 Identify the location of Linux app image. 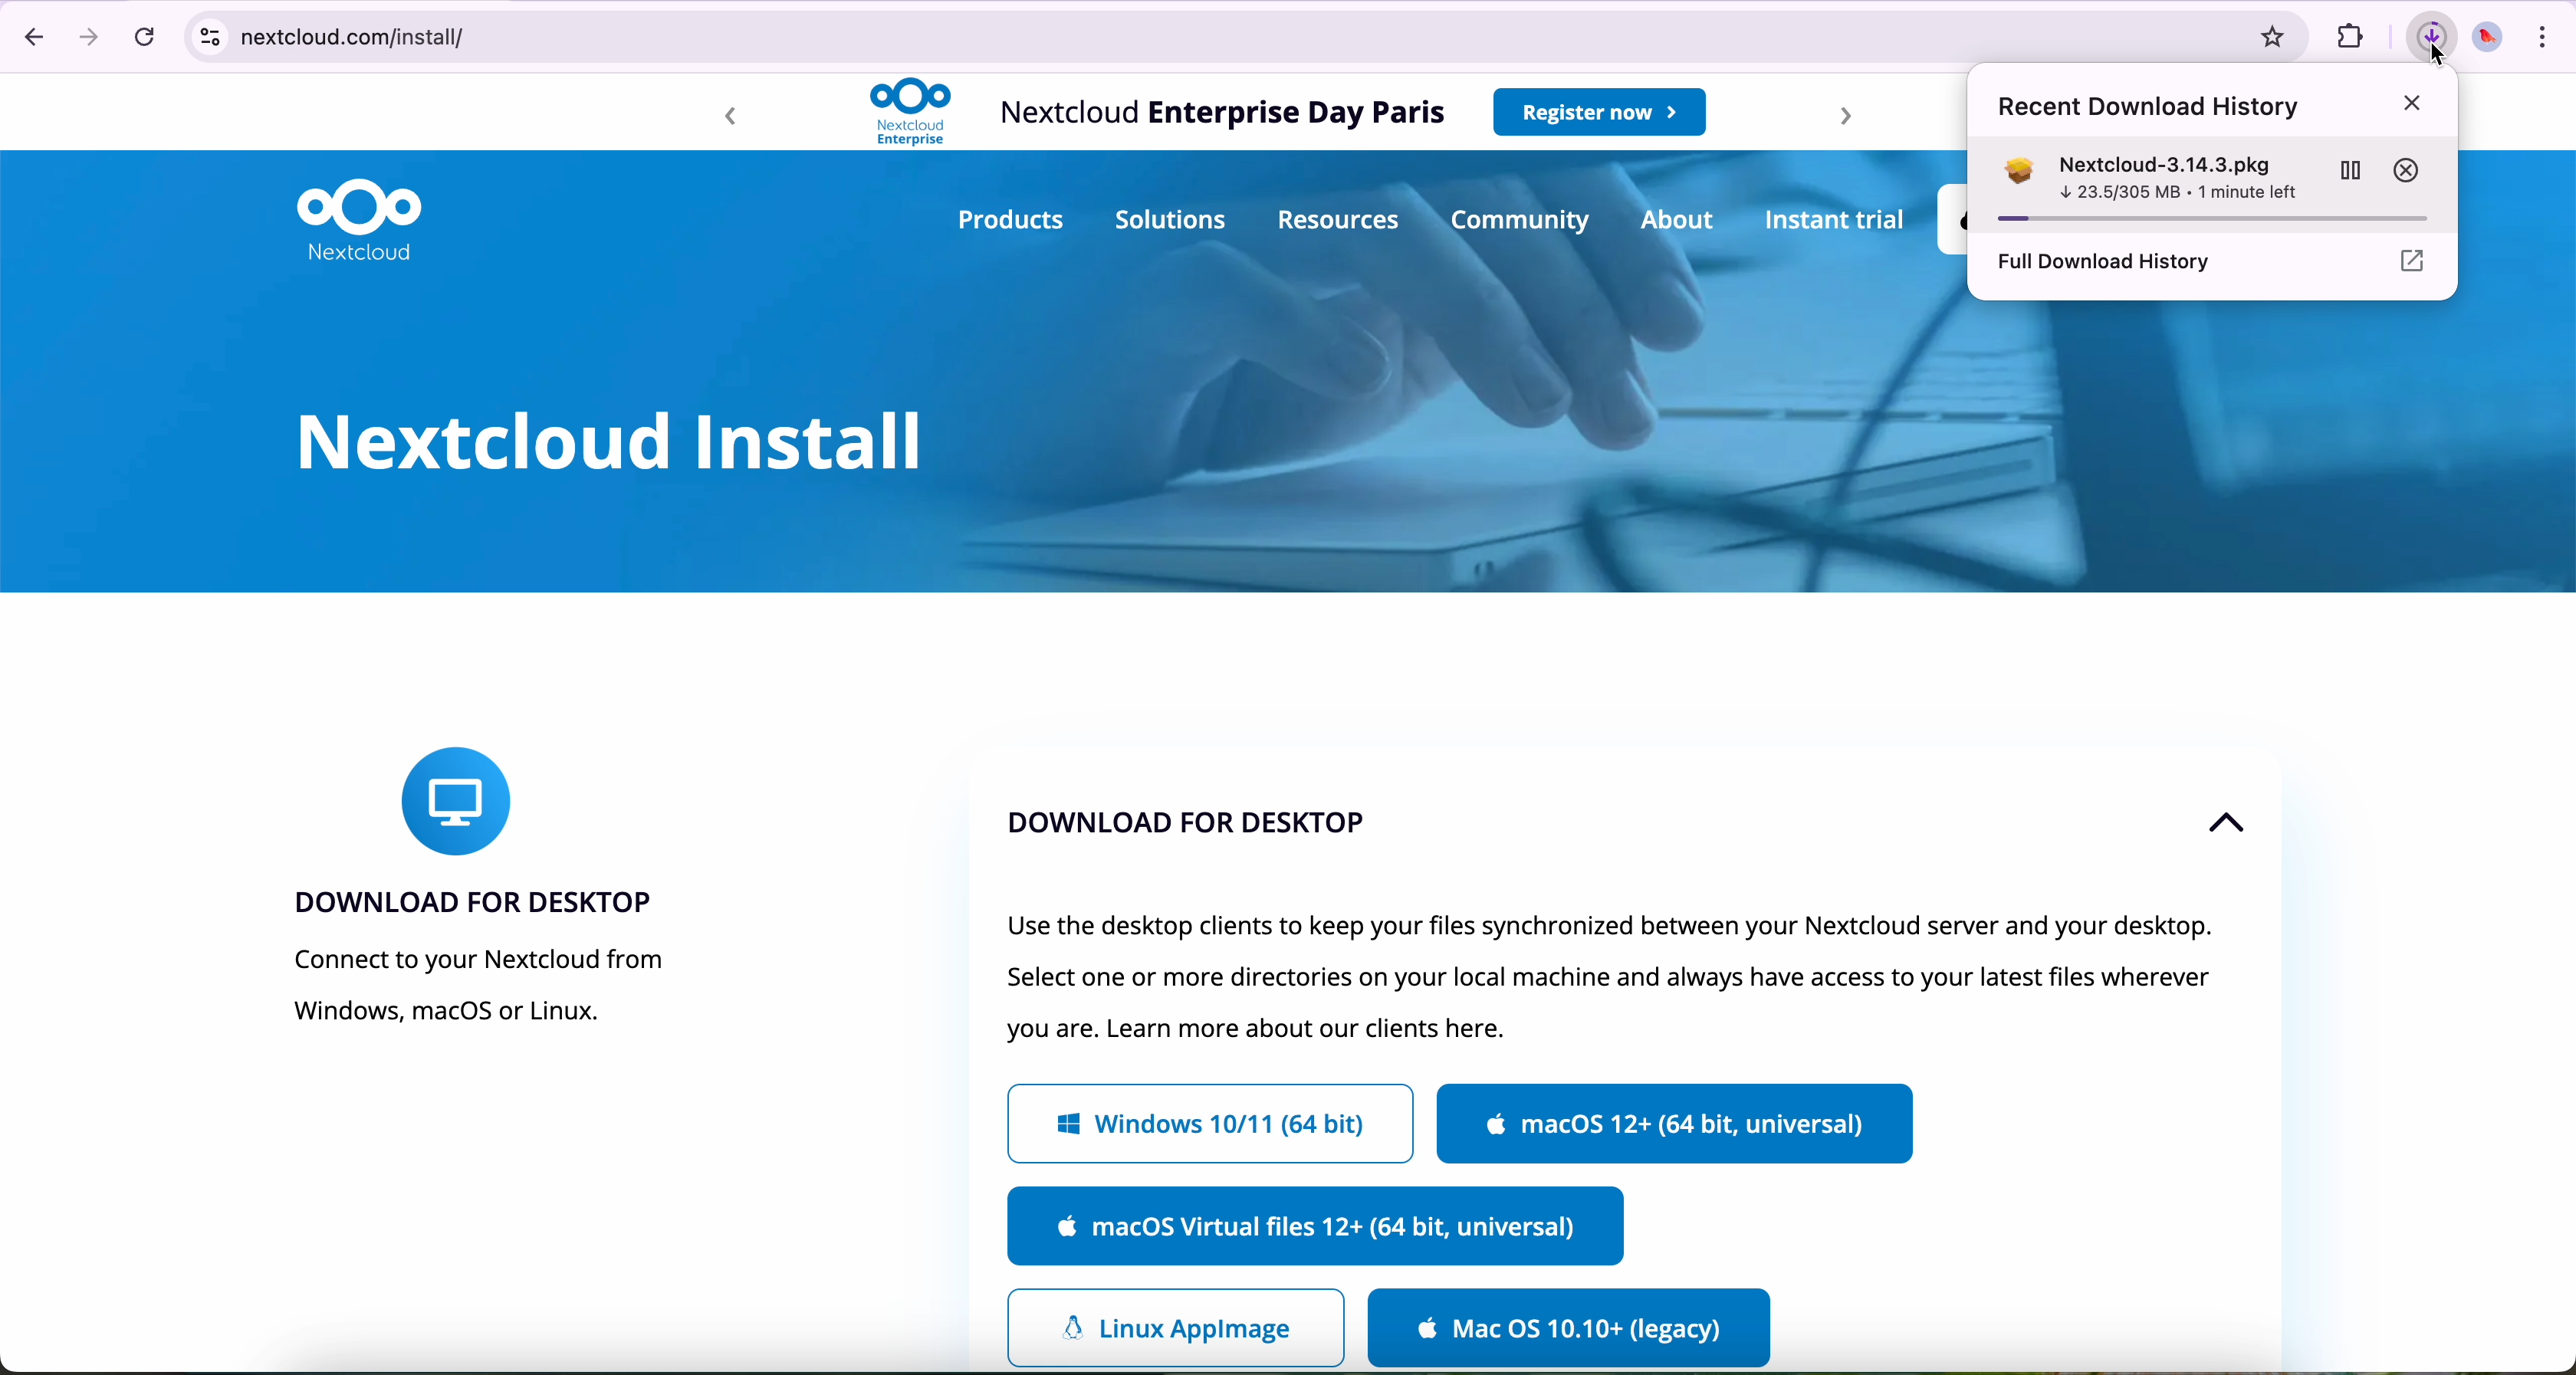
(1174, 1325).